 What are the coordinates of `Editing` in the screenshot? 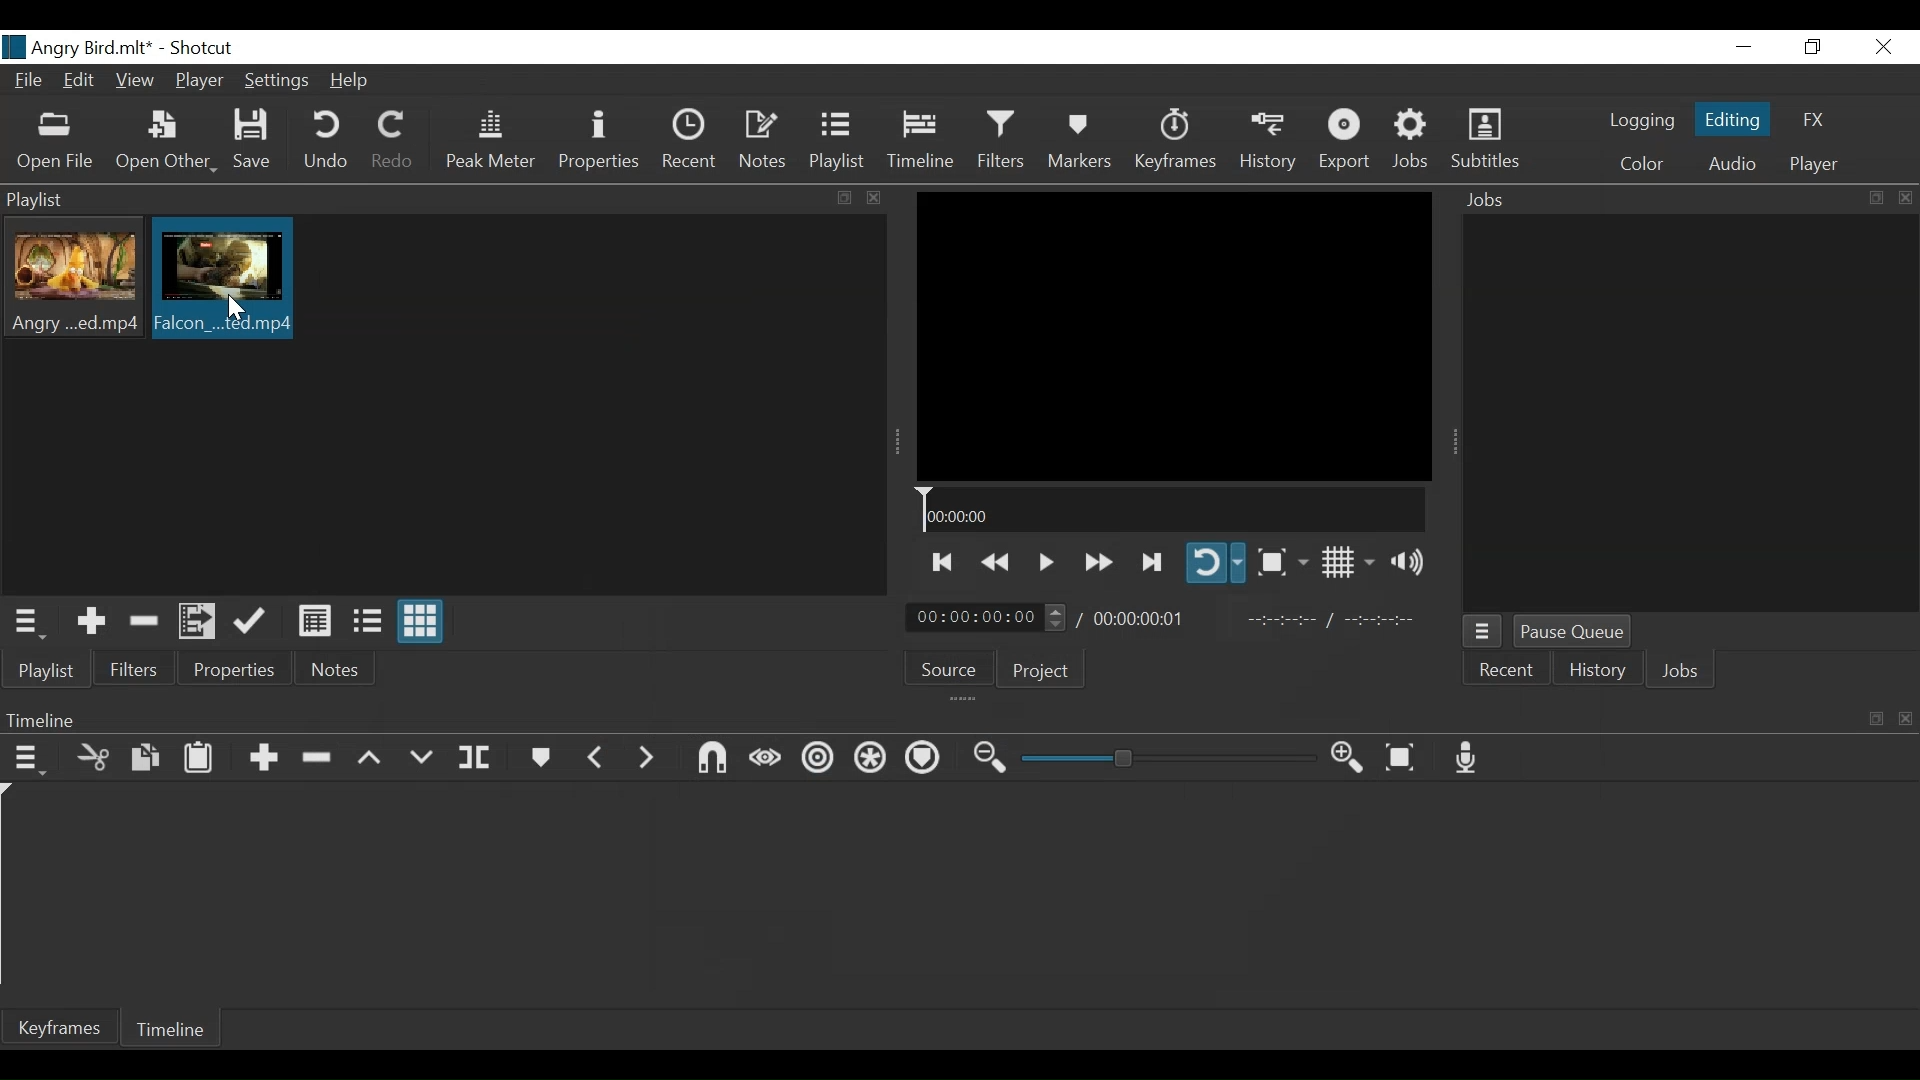 It's located at (1736, 118).